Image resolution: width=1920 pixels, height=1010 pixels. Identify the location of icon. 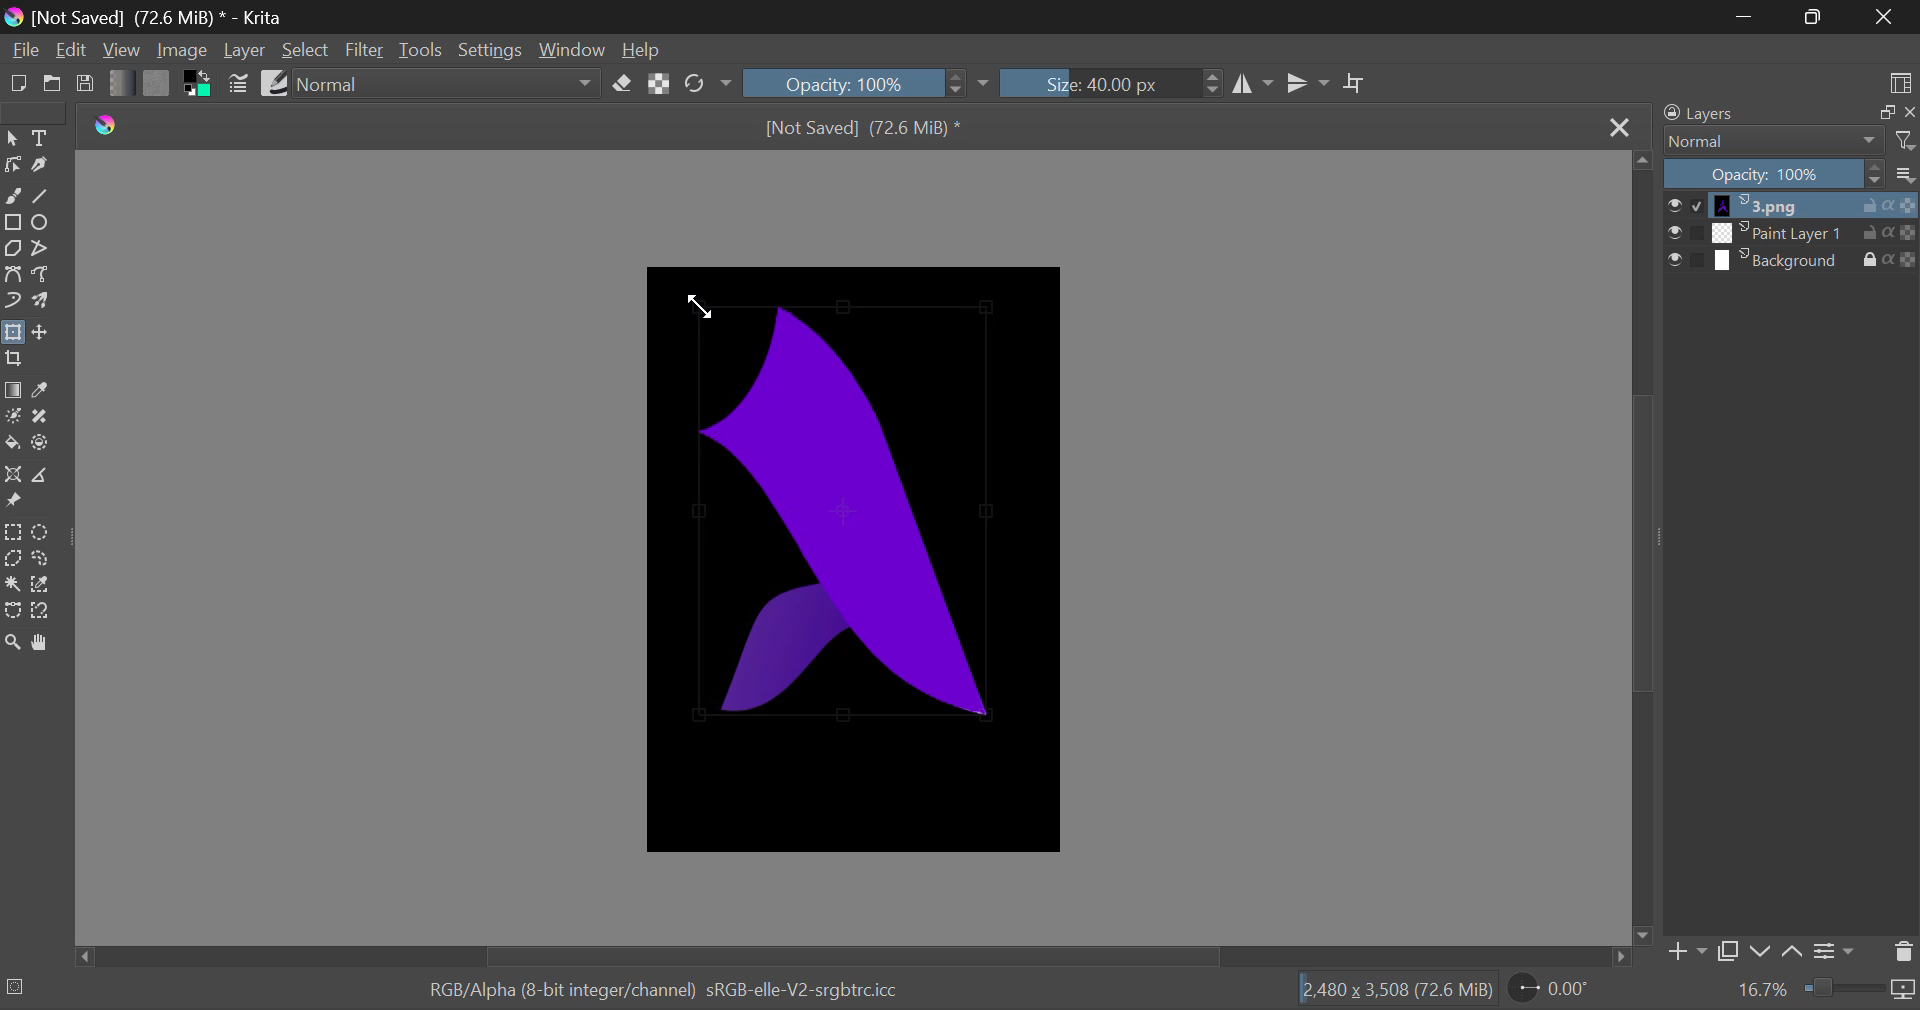
(1904, 989).